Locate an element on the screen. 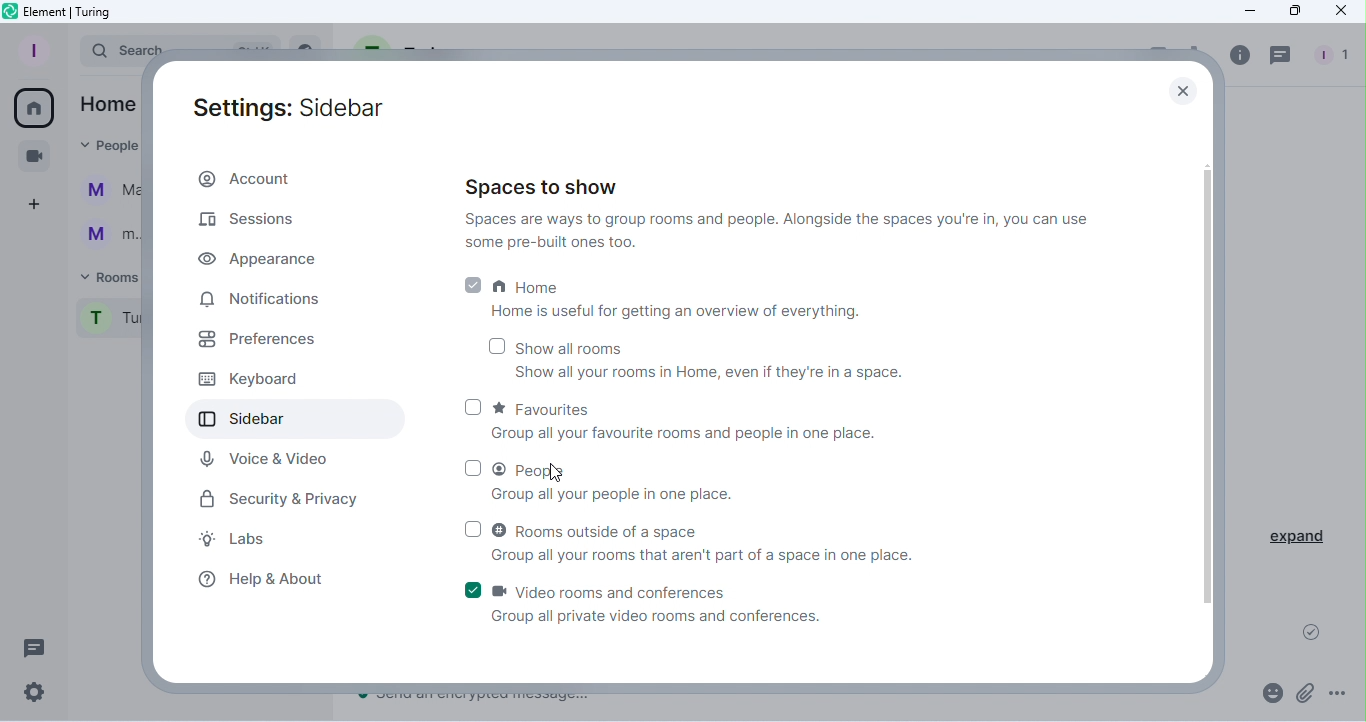 The height and width of the screenshot is (722, 1366). Close is located at coordinates (1339, 14).